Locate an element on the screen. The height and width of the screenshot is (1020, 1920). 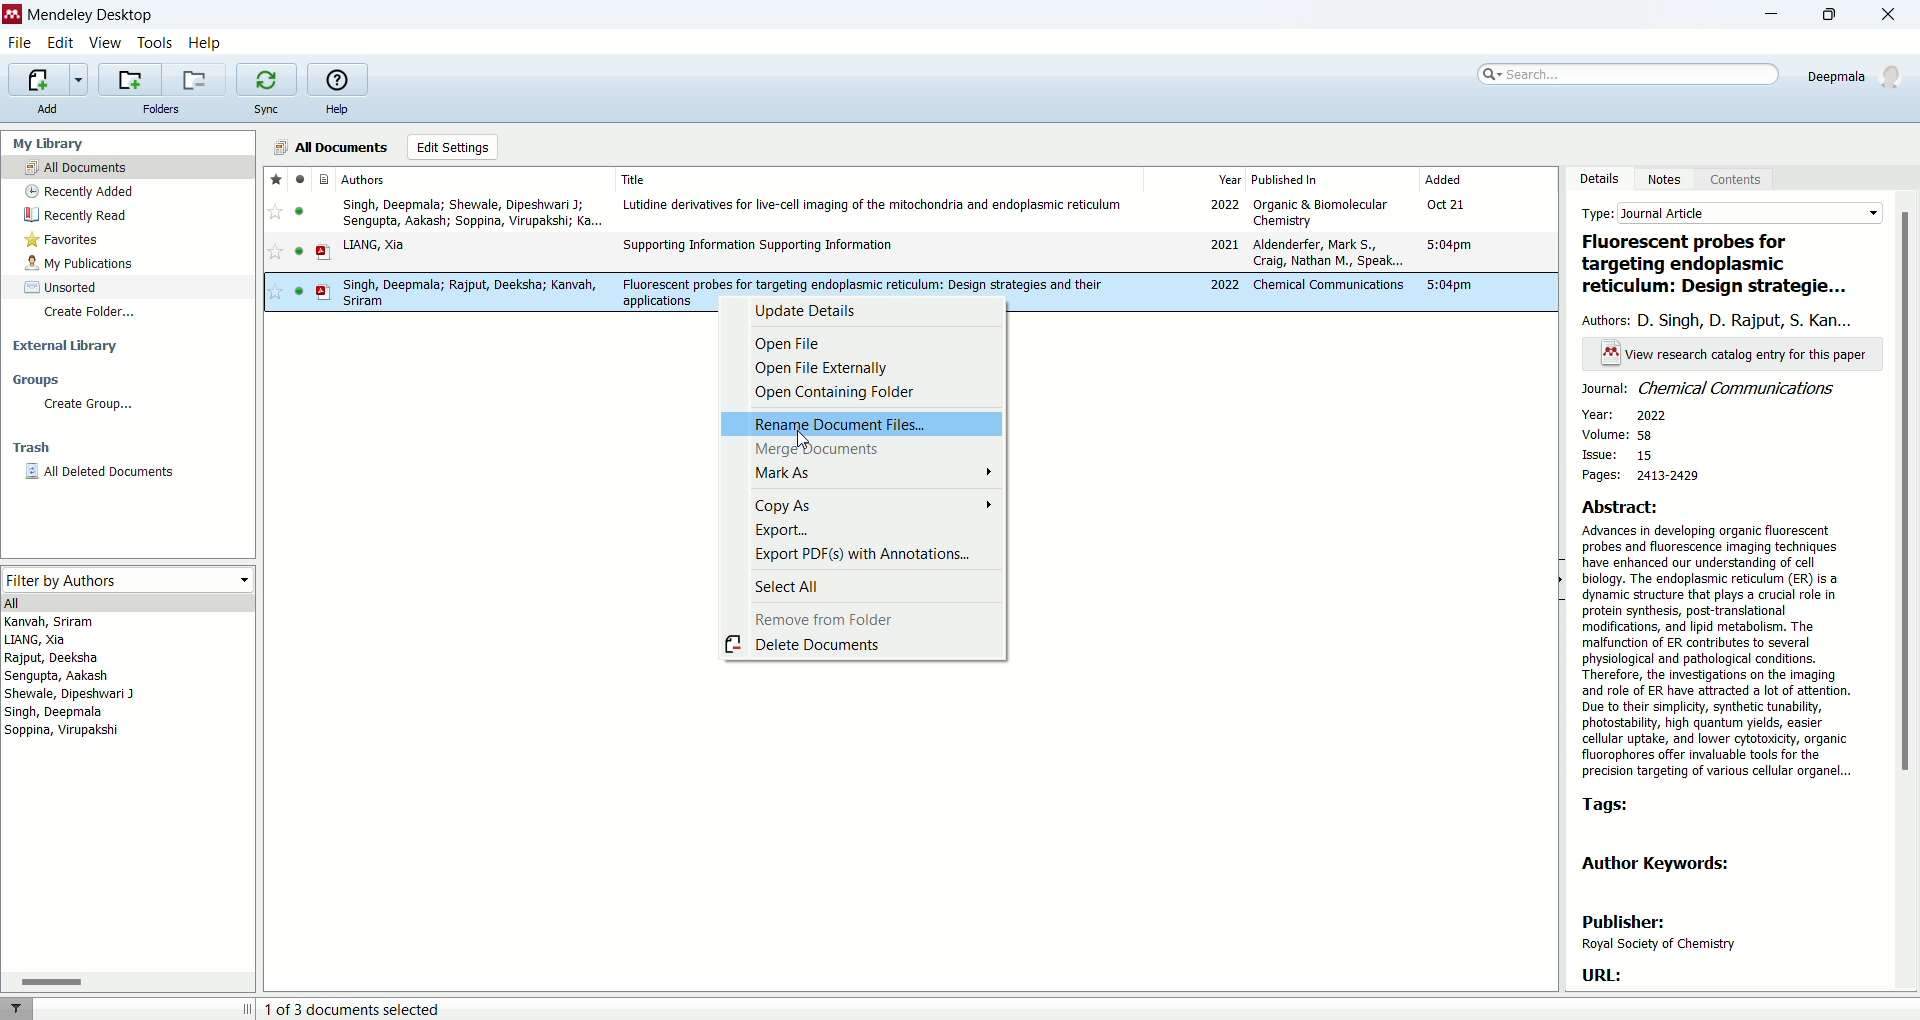
journal name is located at coordinates (1714, 389).